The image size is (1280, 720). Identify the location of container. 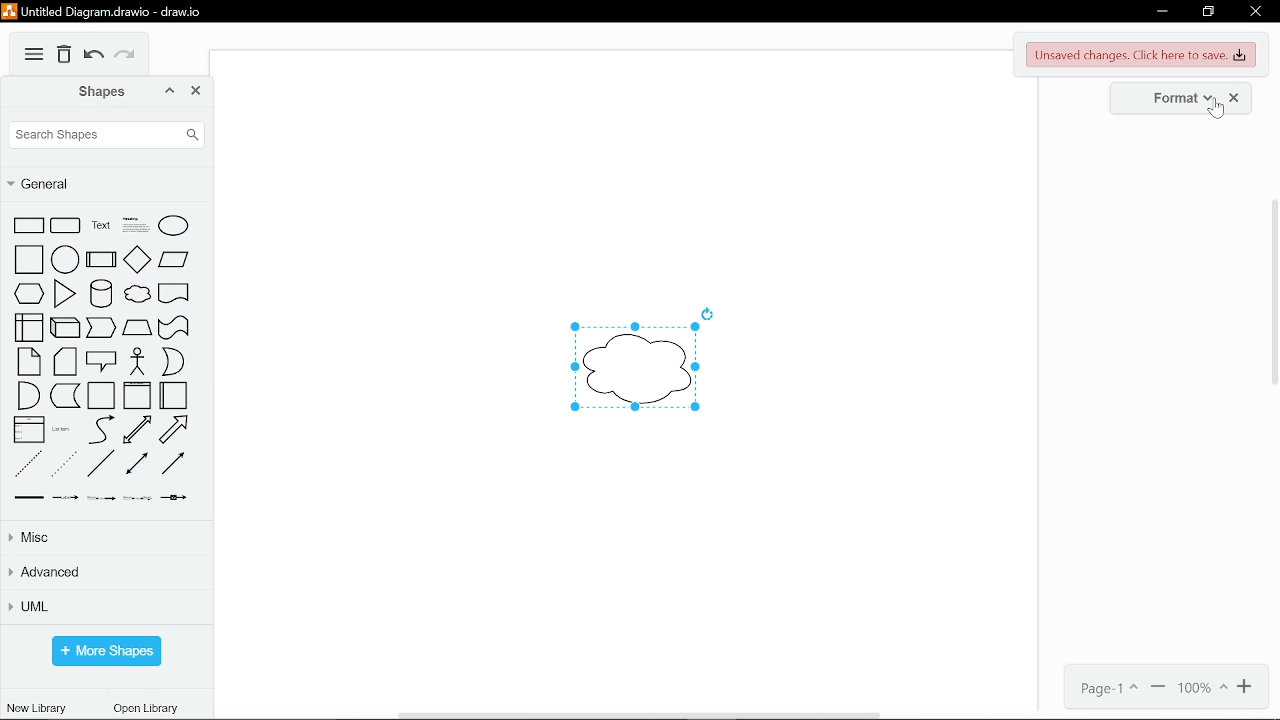
(102, 396).